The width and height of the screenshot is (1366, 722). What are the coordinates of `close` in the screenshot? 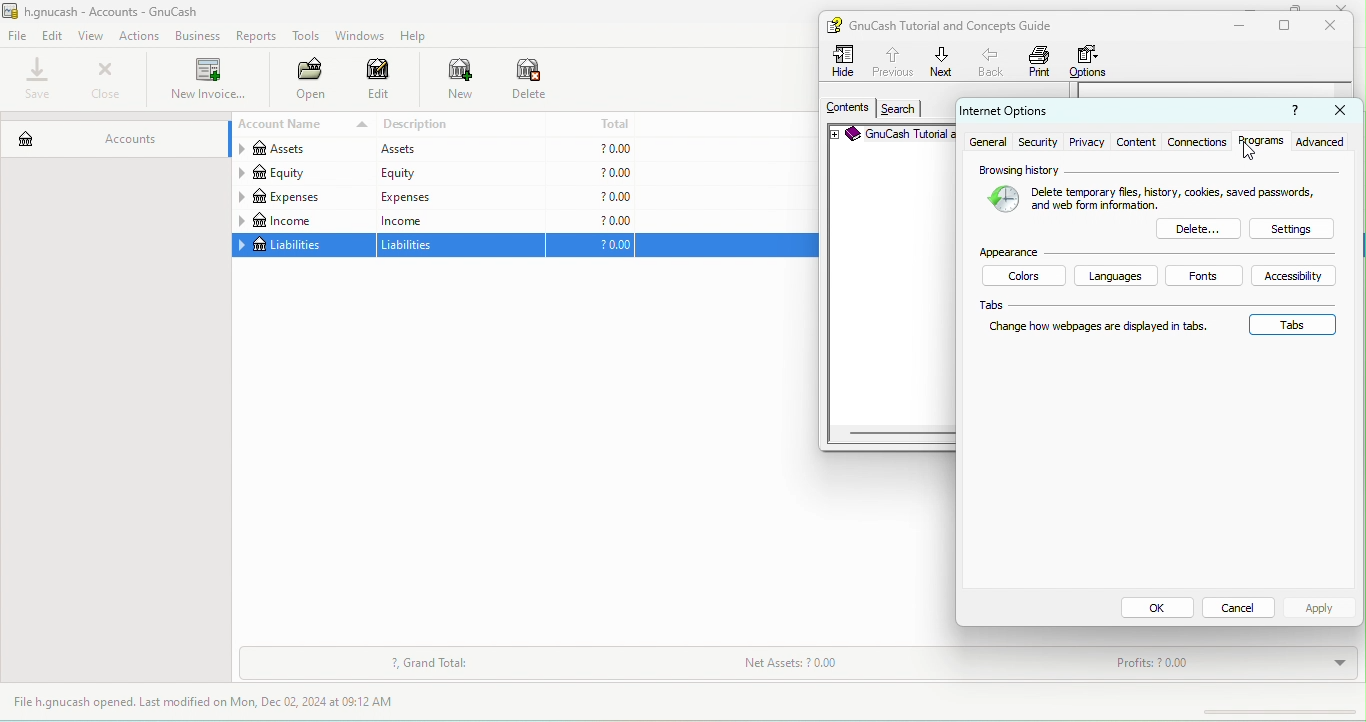 It's located at (1336, 26).